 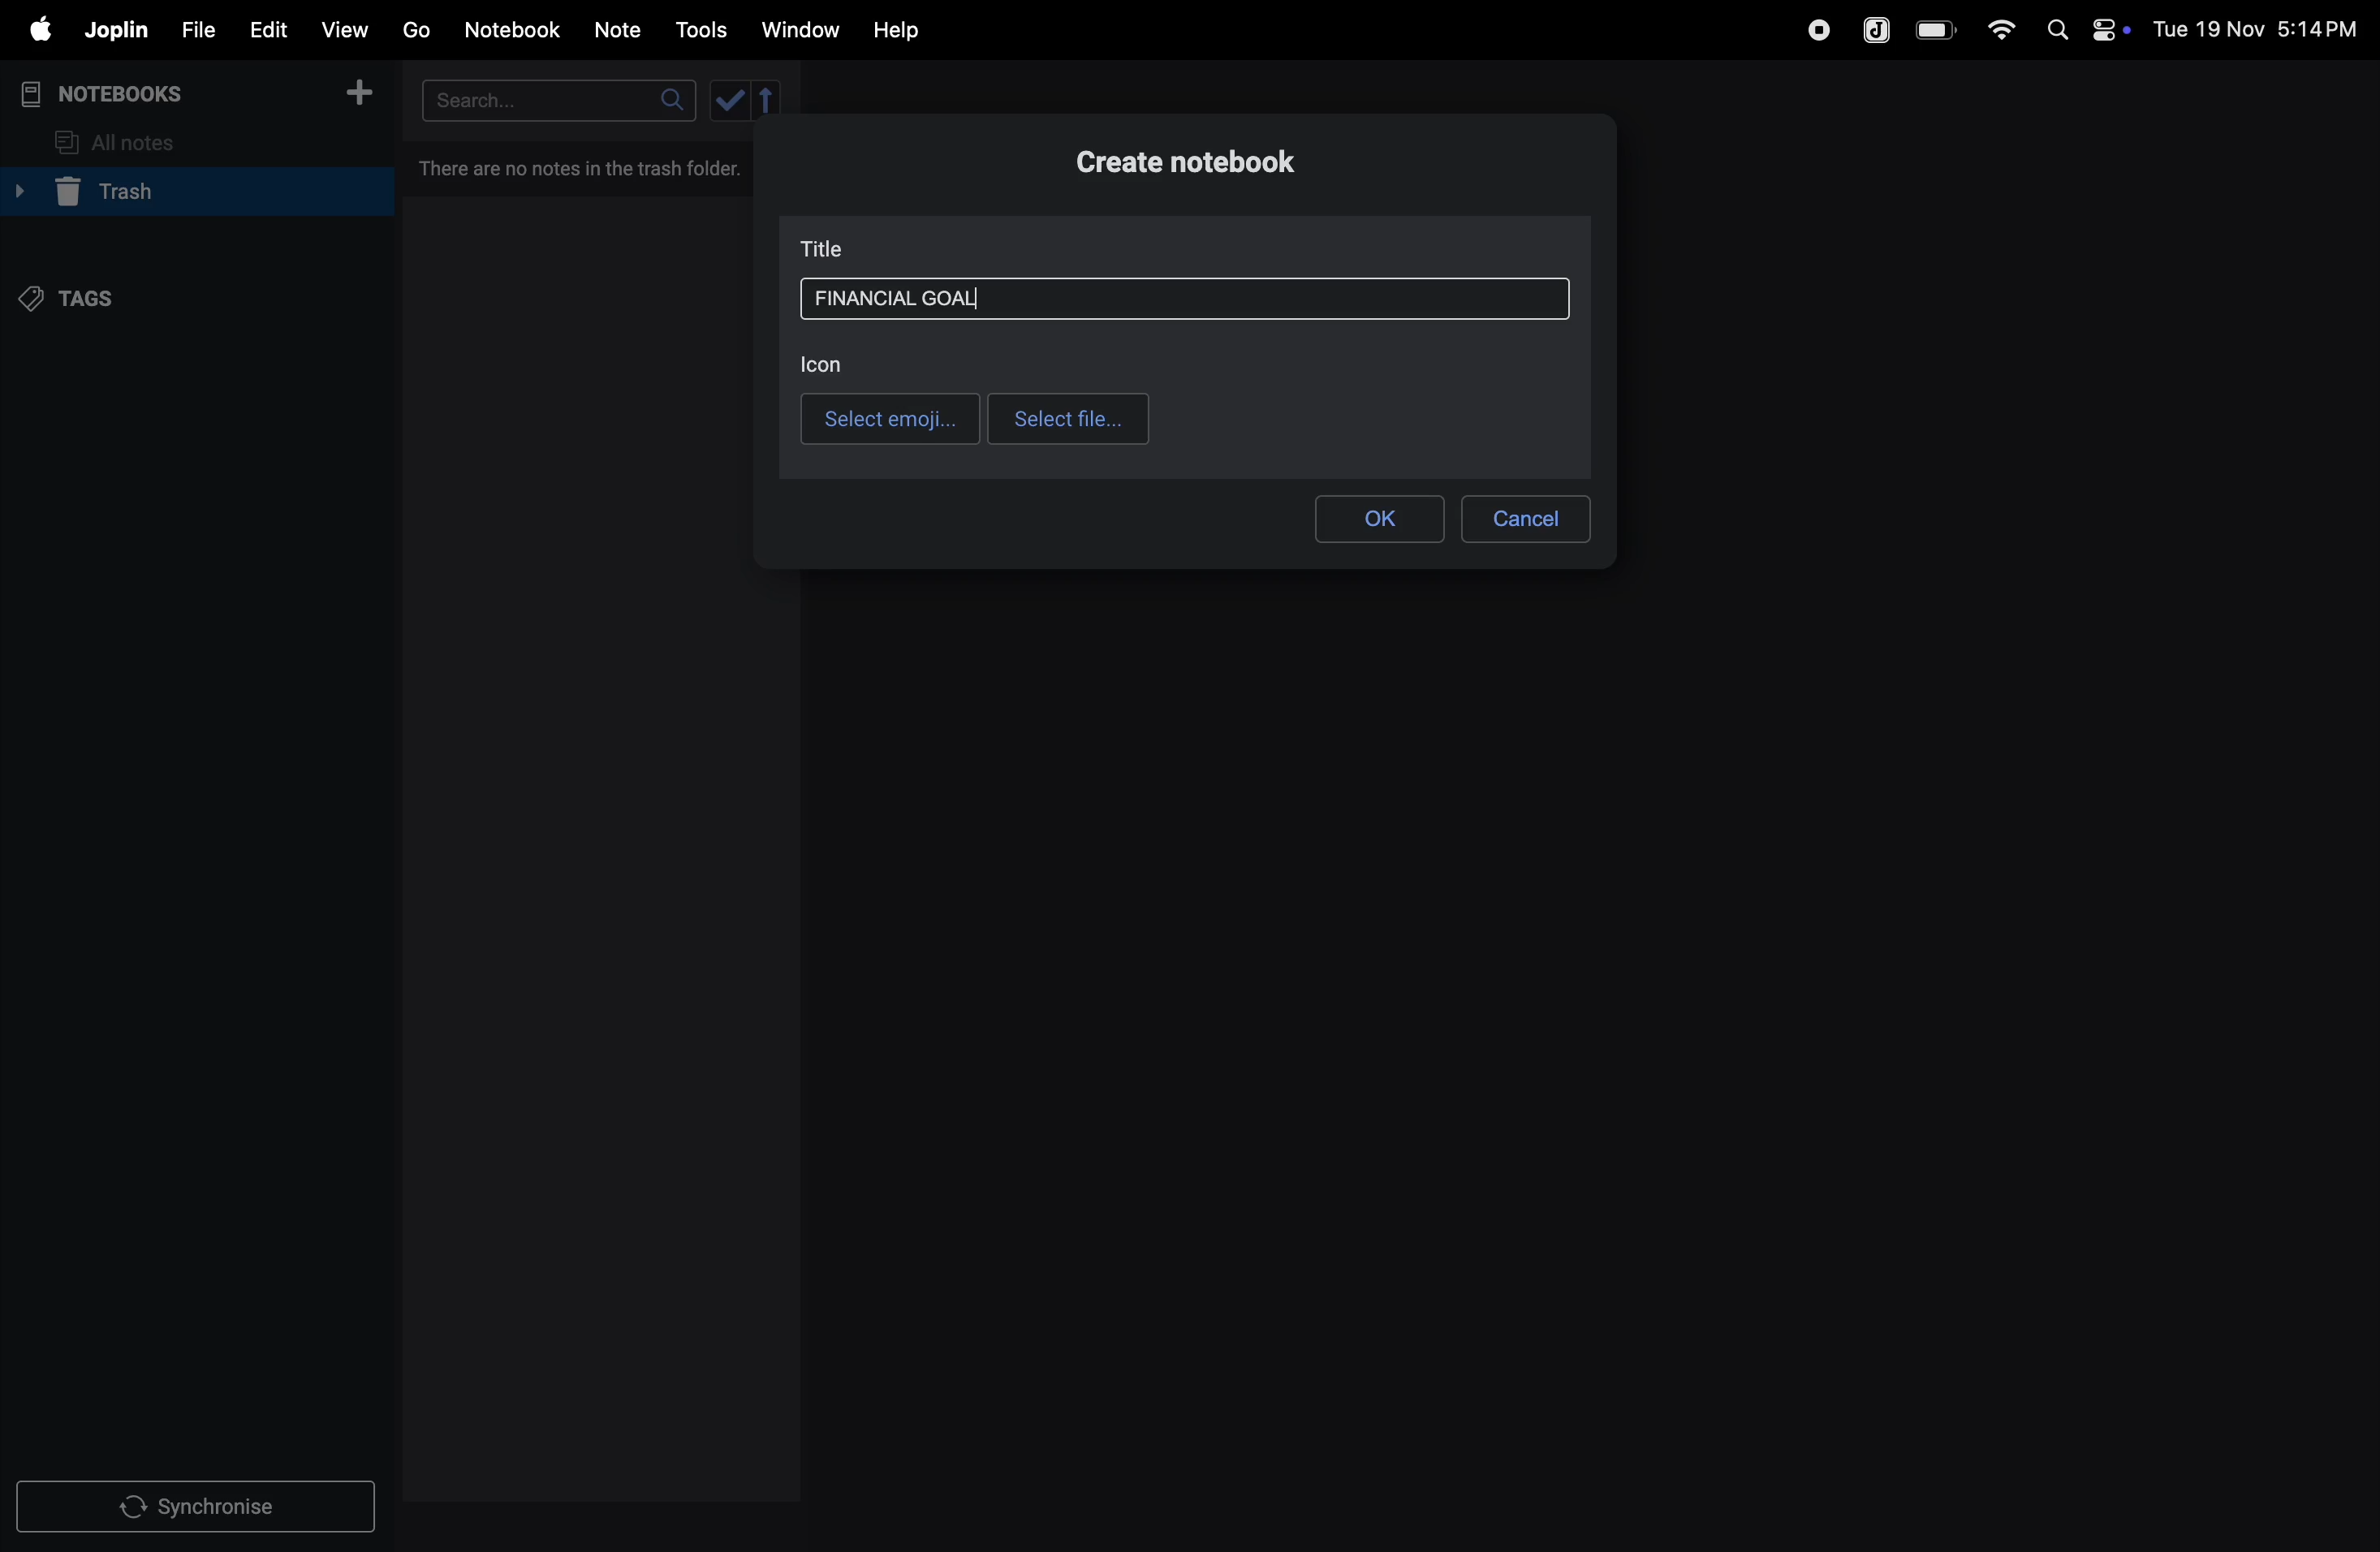 What do you see at coordinates (698, 30) in the screenshot?
I see `tools` at bounding box center [698, 30].